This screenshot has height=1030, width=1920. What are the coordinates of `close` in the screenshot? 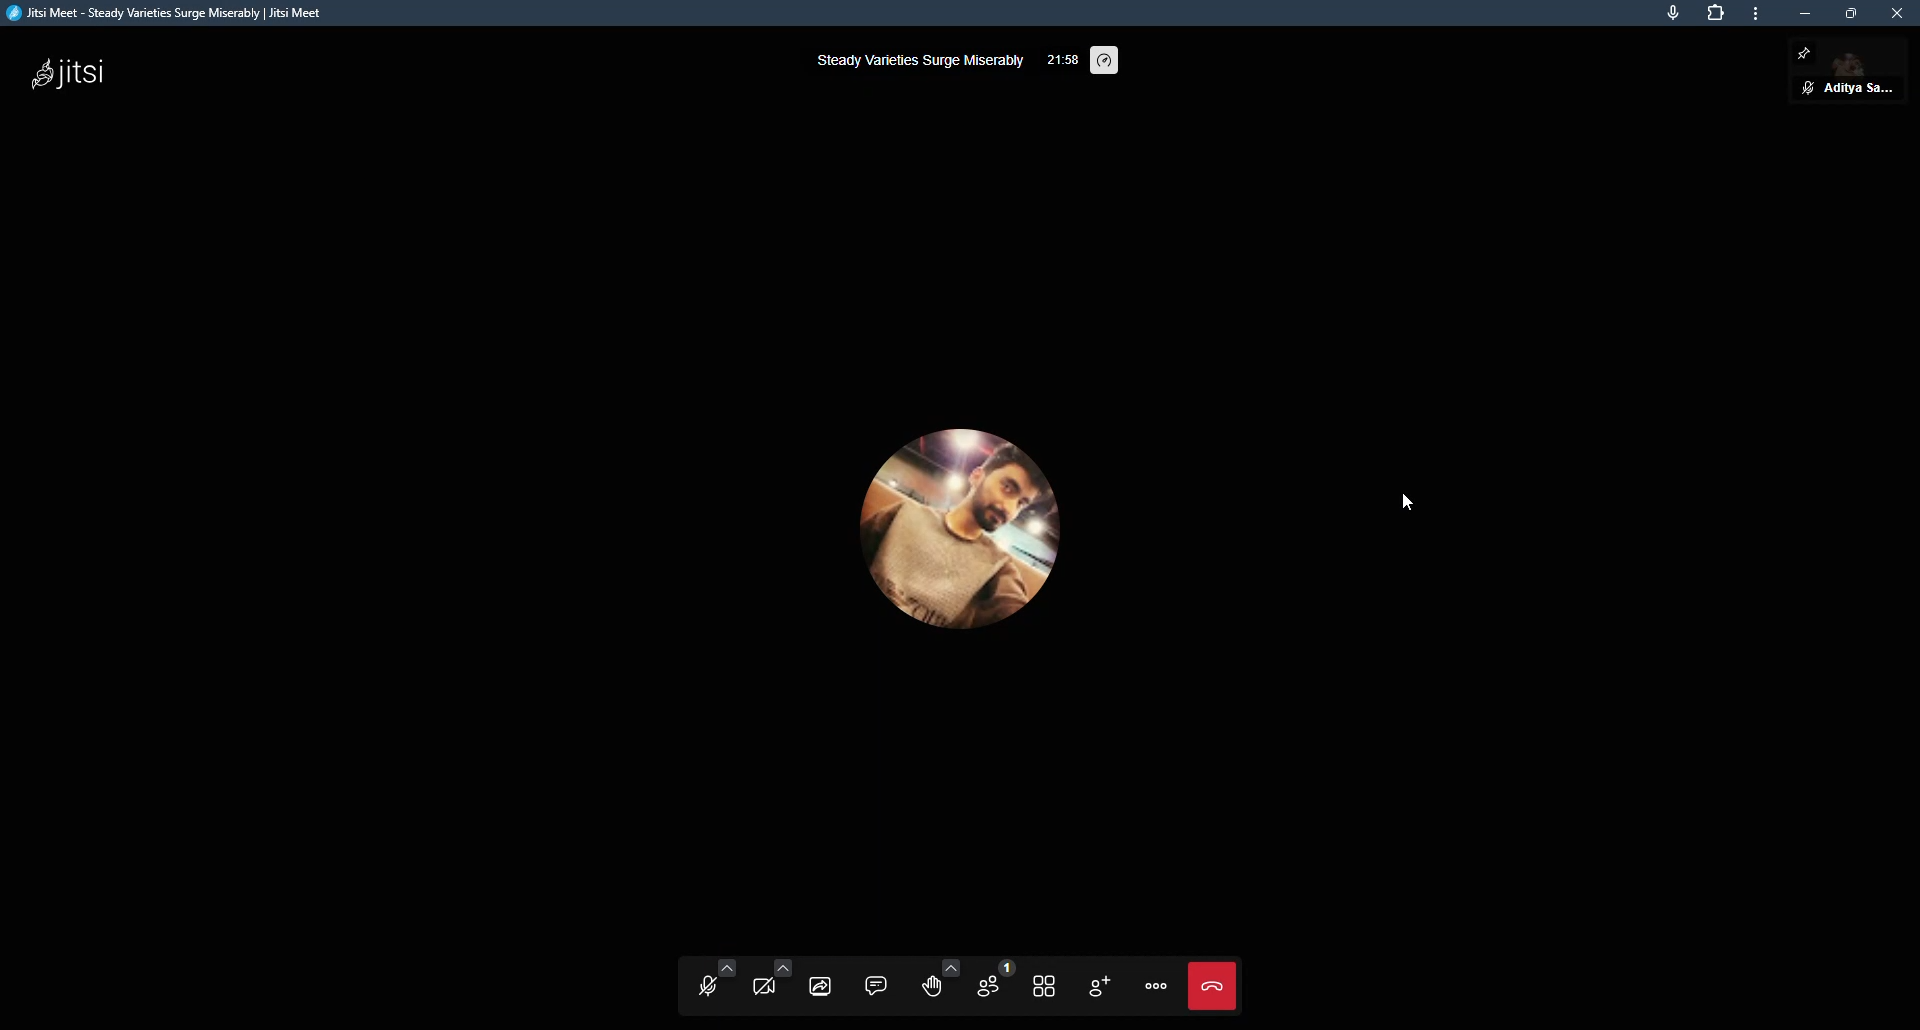 It's located at (1897, 15).